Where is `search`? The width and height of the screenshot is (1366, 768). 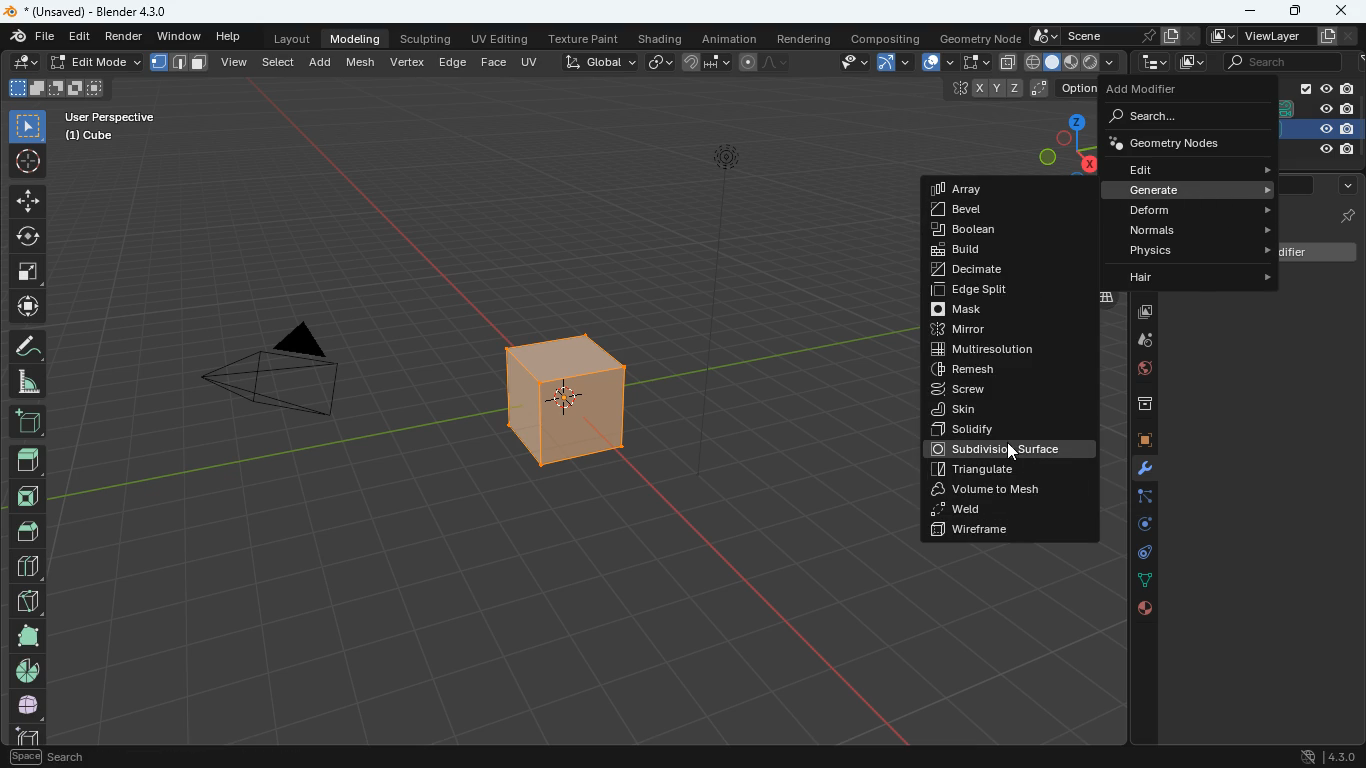 search is located at coordinates (1174, 118).